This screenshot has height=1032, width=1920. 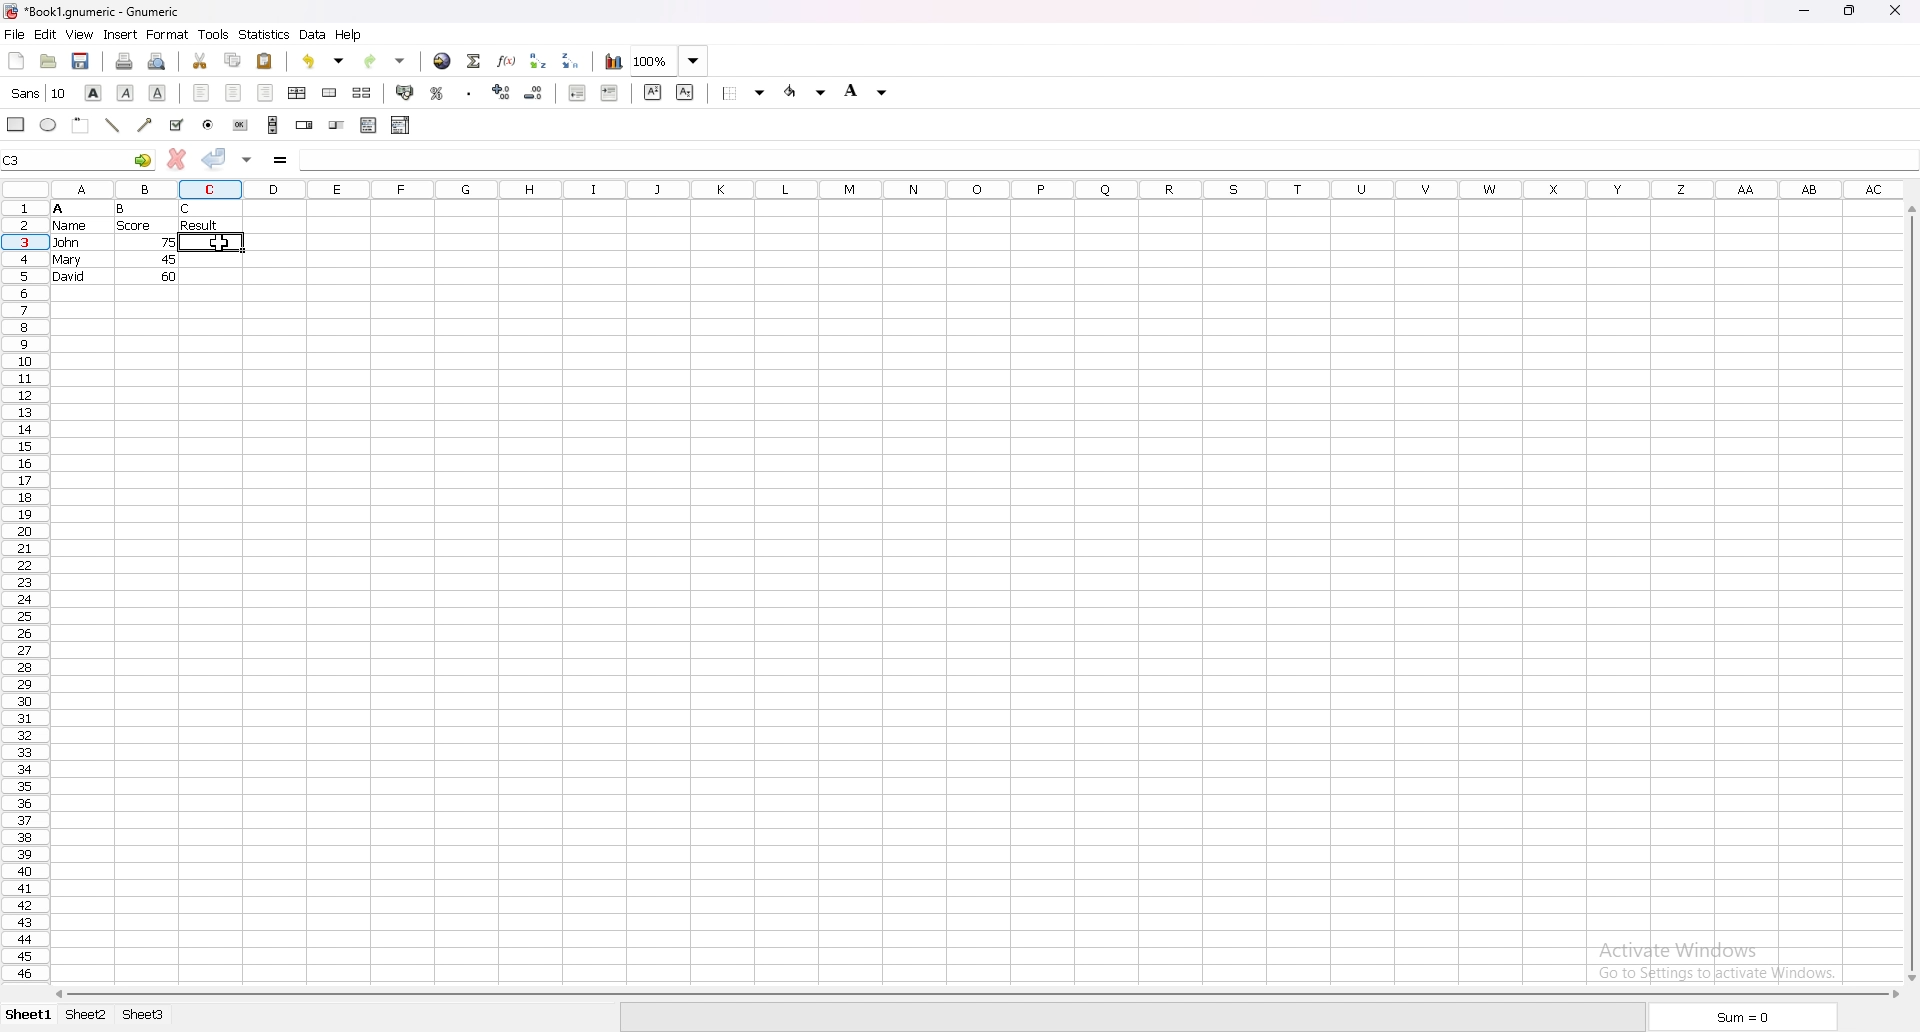 What do you see at coordinates (249, 160) in the screenshot?
I see `accept change in multiple cells` at bounding box center [249, 160].